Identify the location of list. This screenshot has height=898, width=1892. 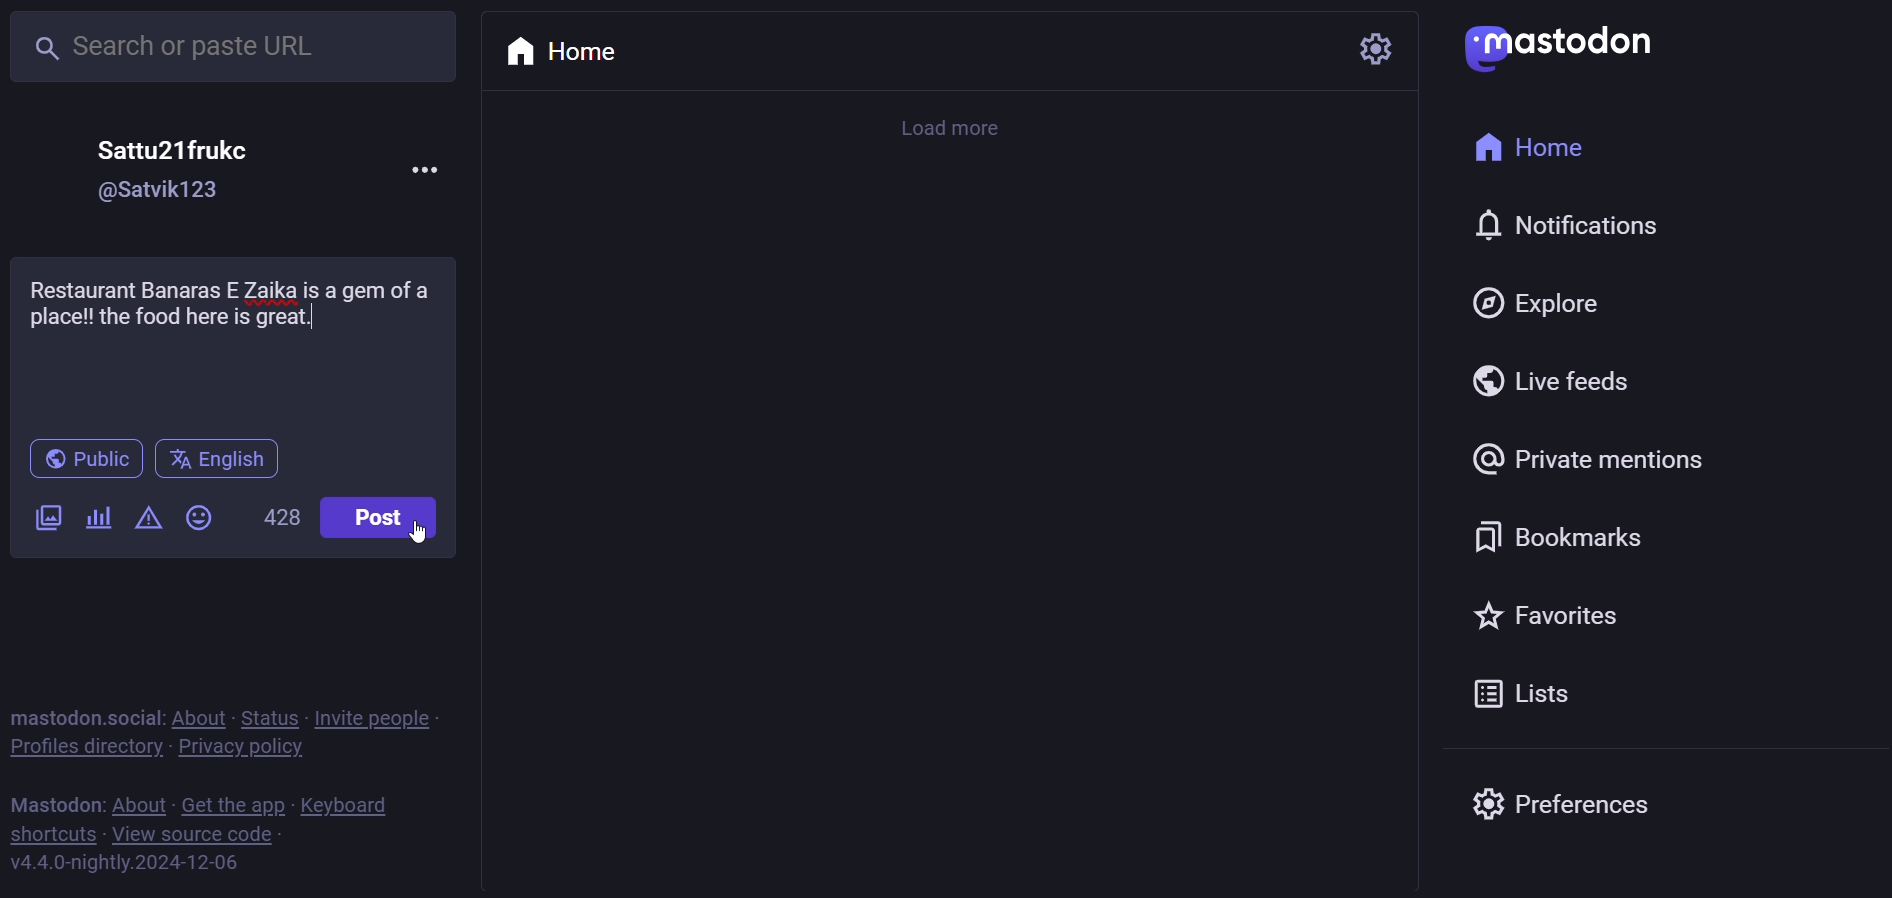
(1516, 697).